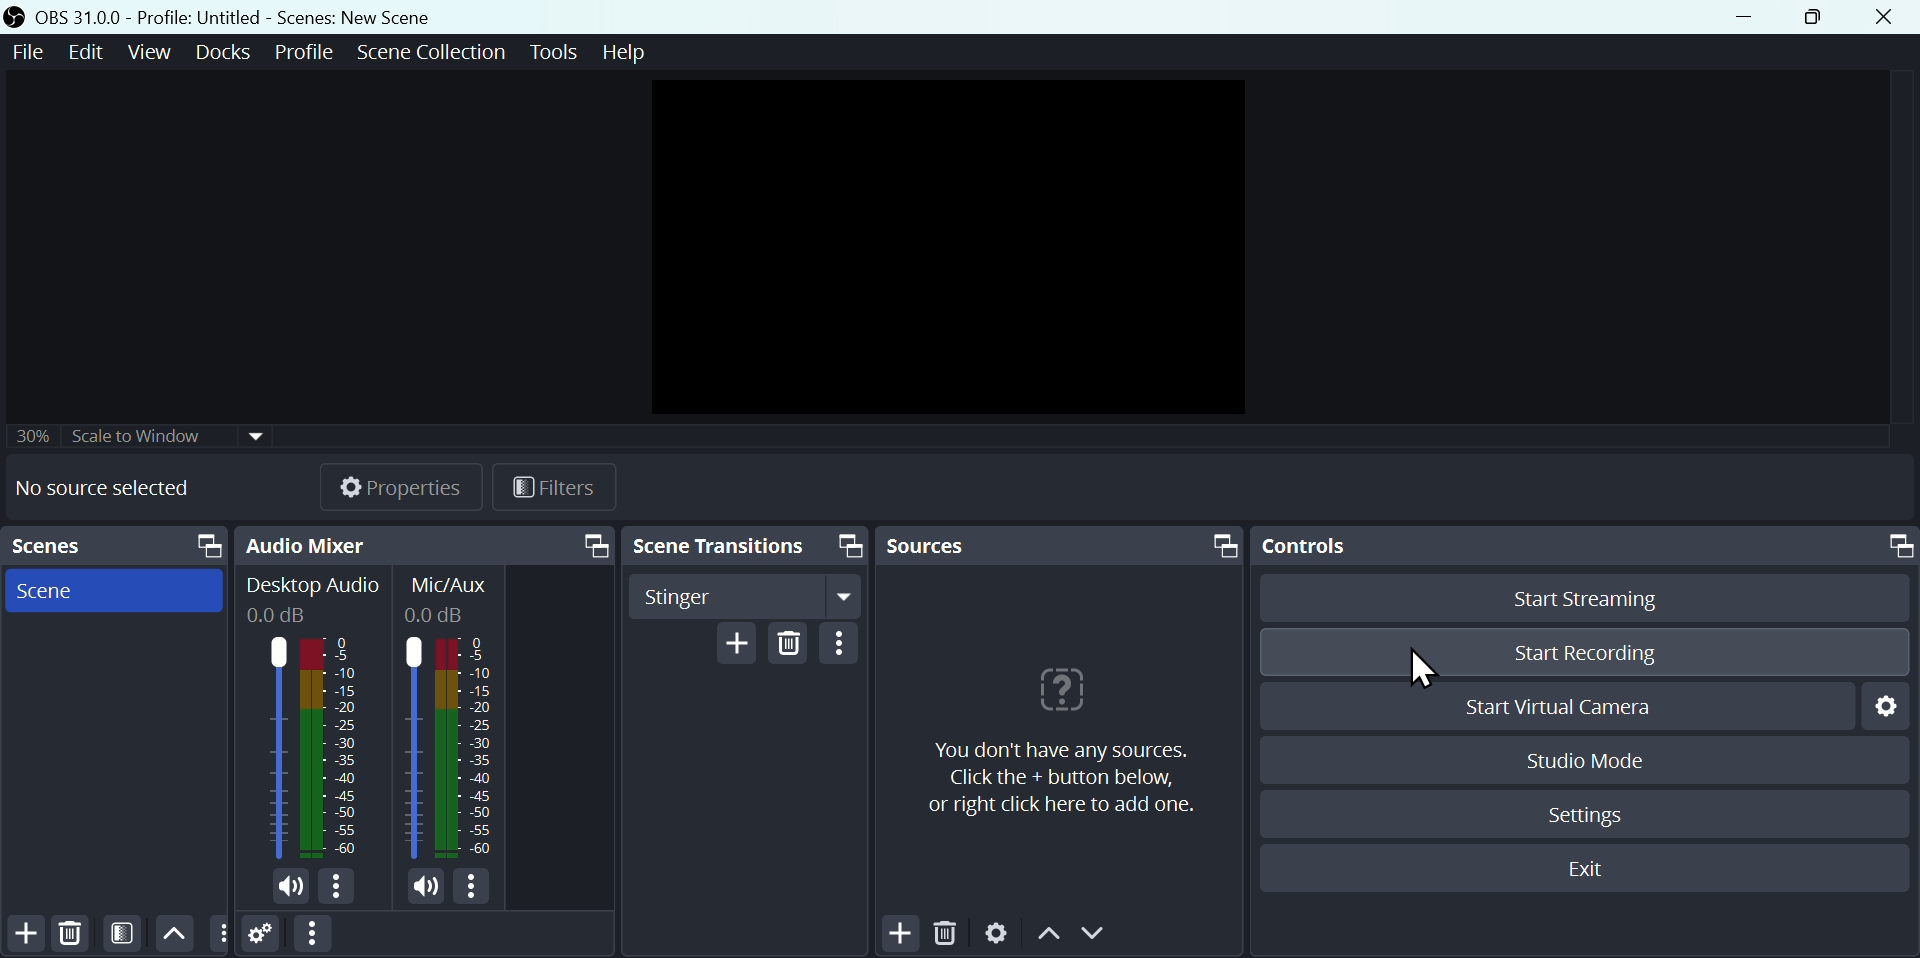  Describe the element at coordinates (619, 57) in the screenshot. I see `Help` at that location.